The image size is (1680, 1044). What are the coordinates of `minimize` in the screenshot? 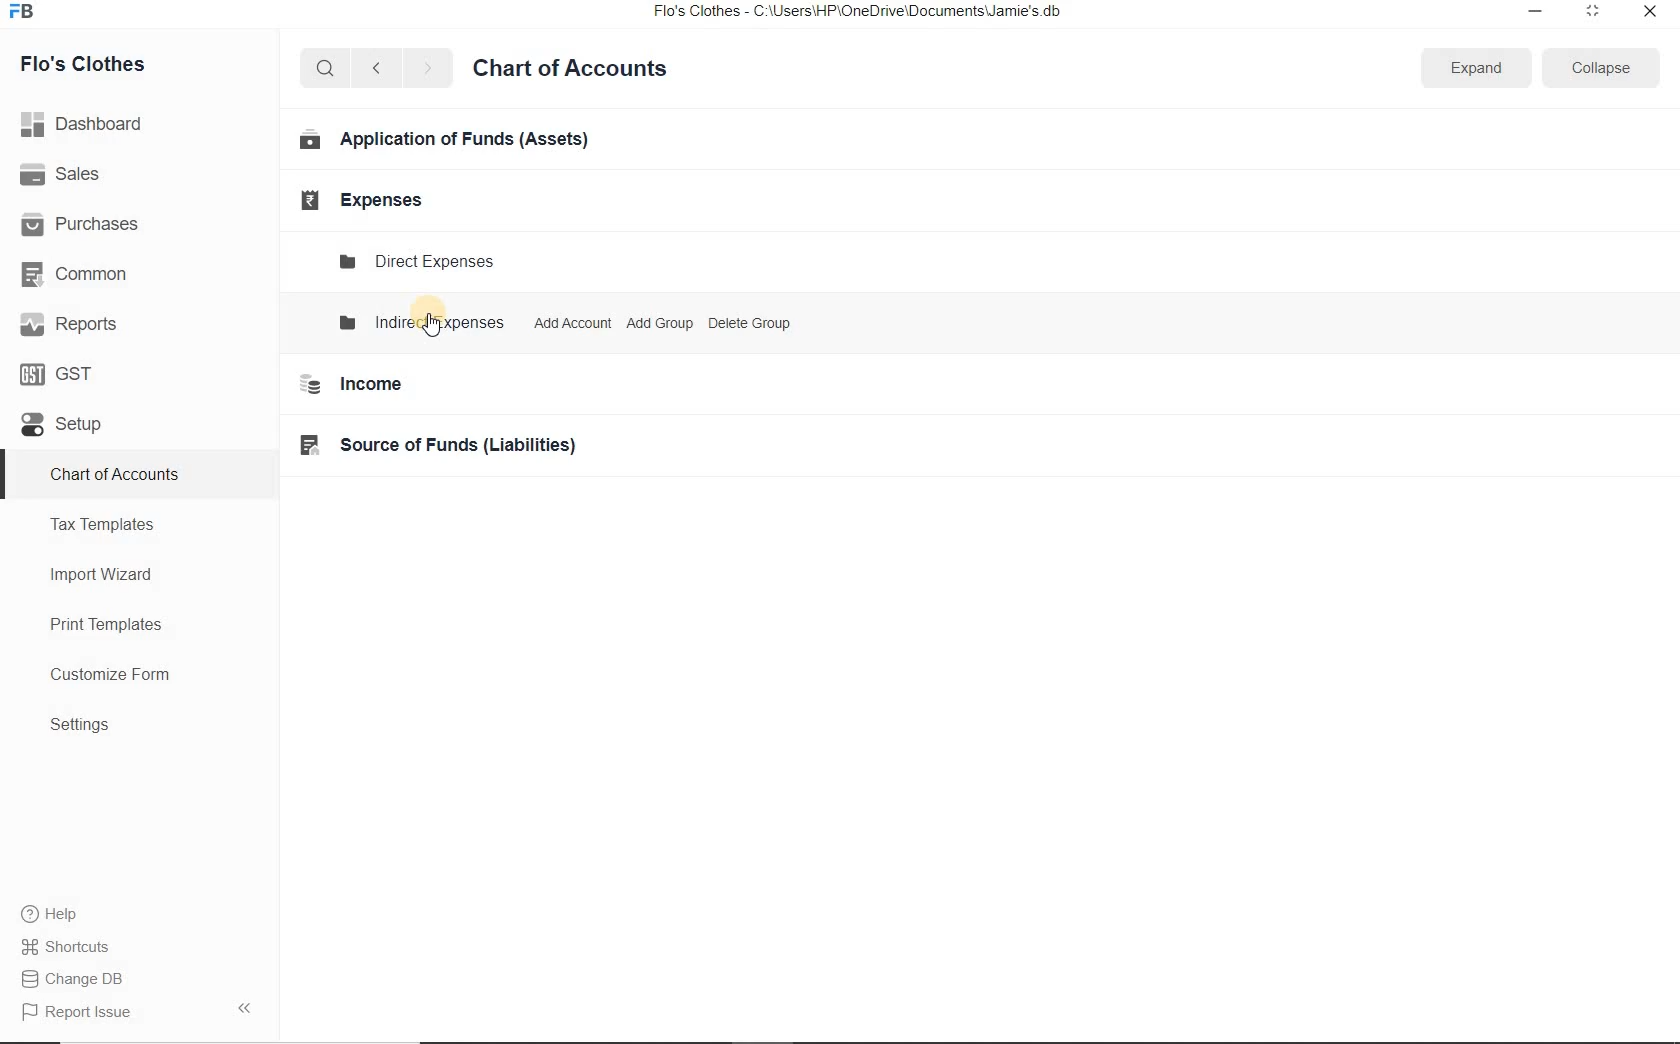 It's located at (1536, 13).